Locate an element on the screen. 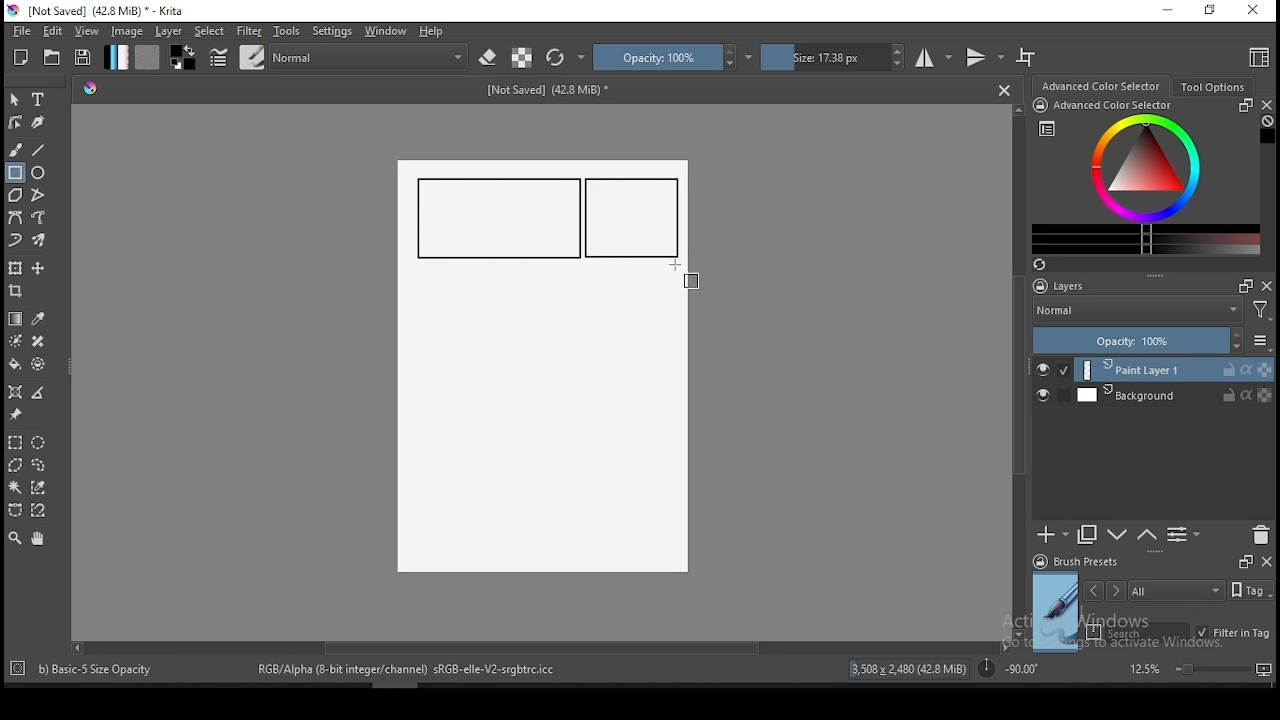 This screenshot has width=1280, height=720. colorize mask tool is located at coordinates (17, 341).